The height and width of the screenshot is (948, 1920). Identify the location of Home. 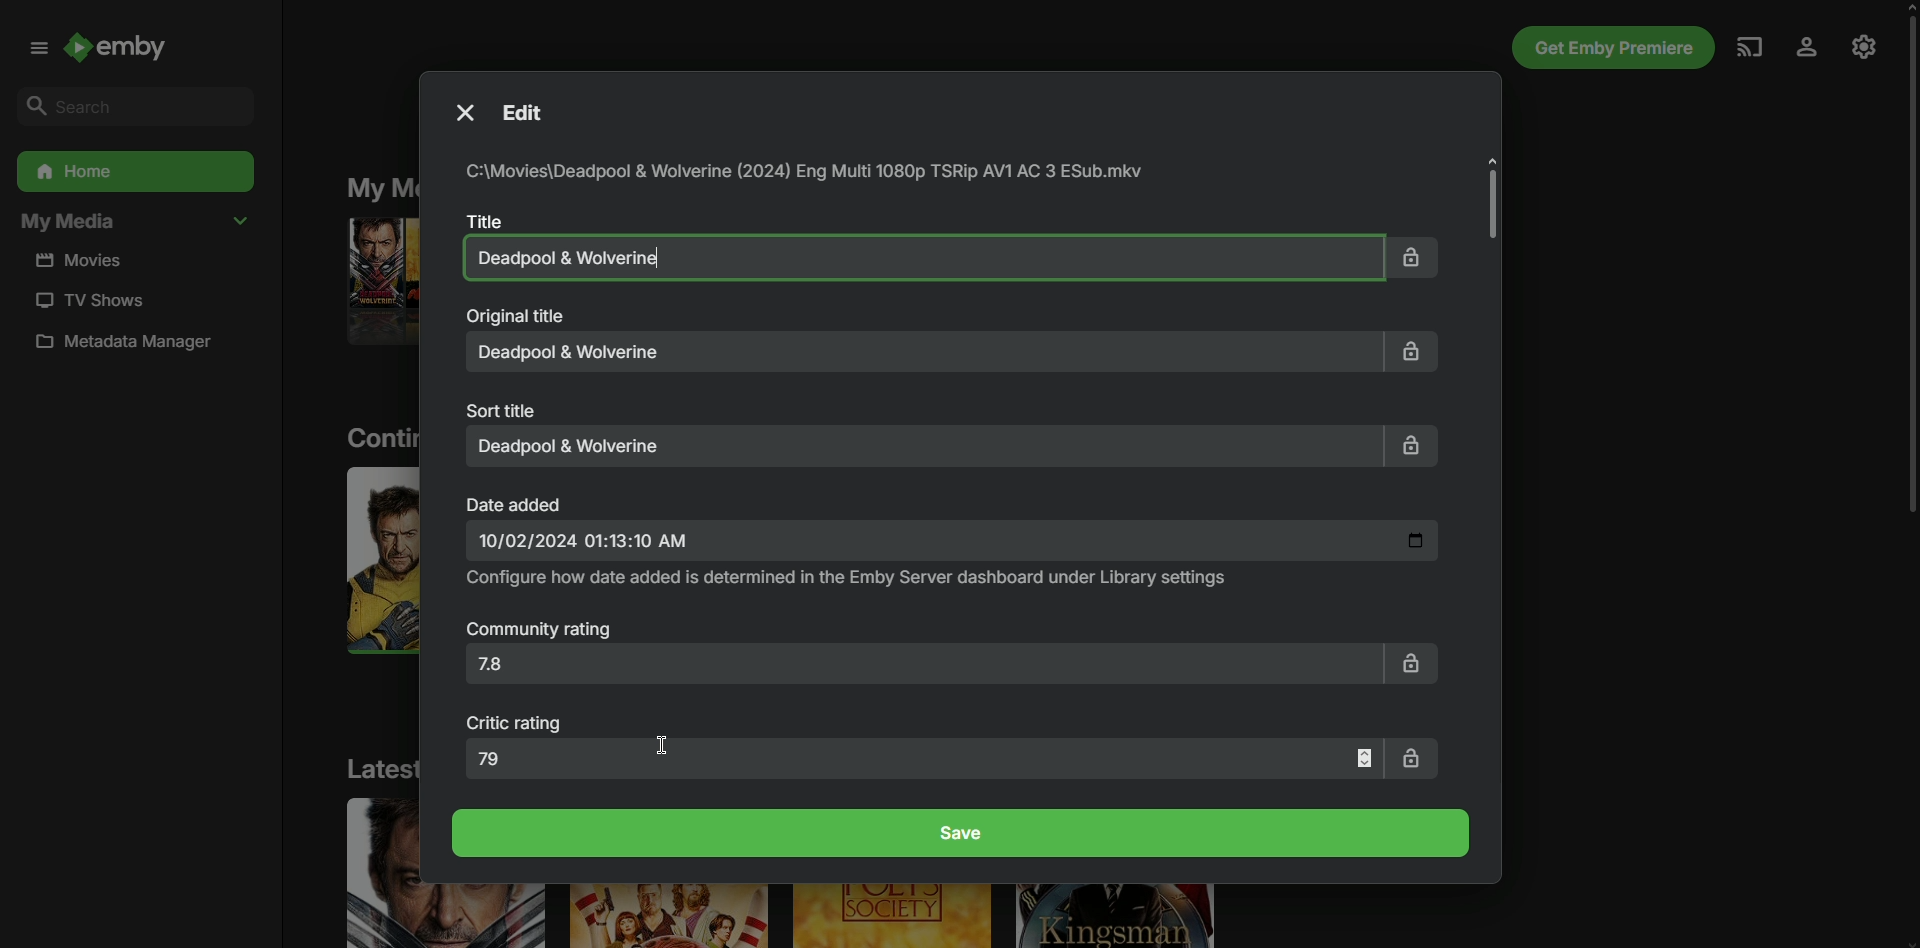
(133, 172).